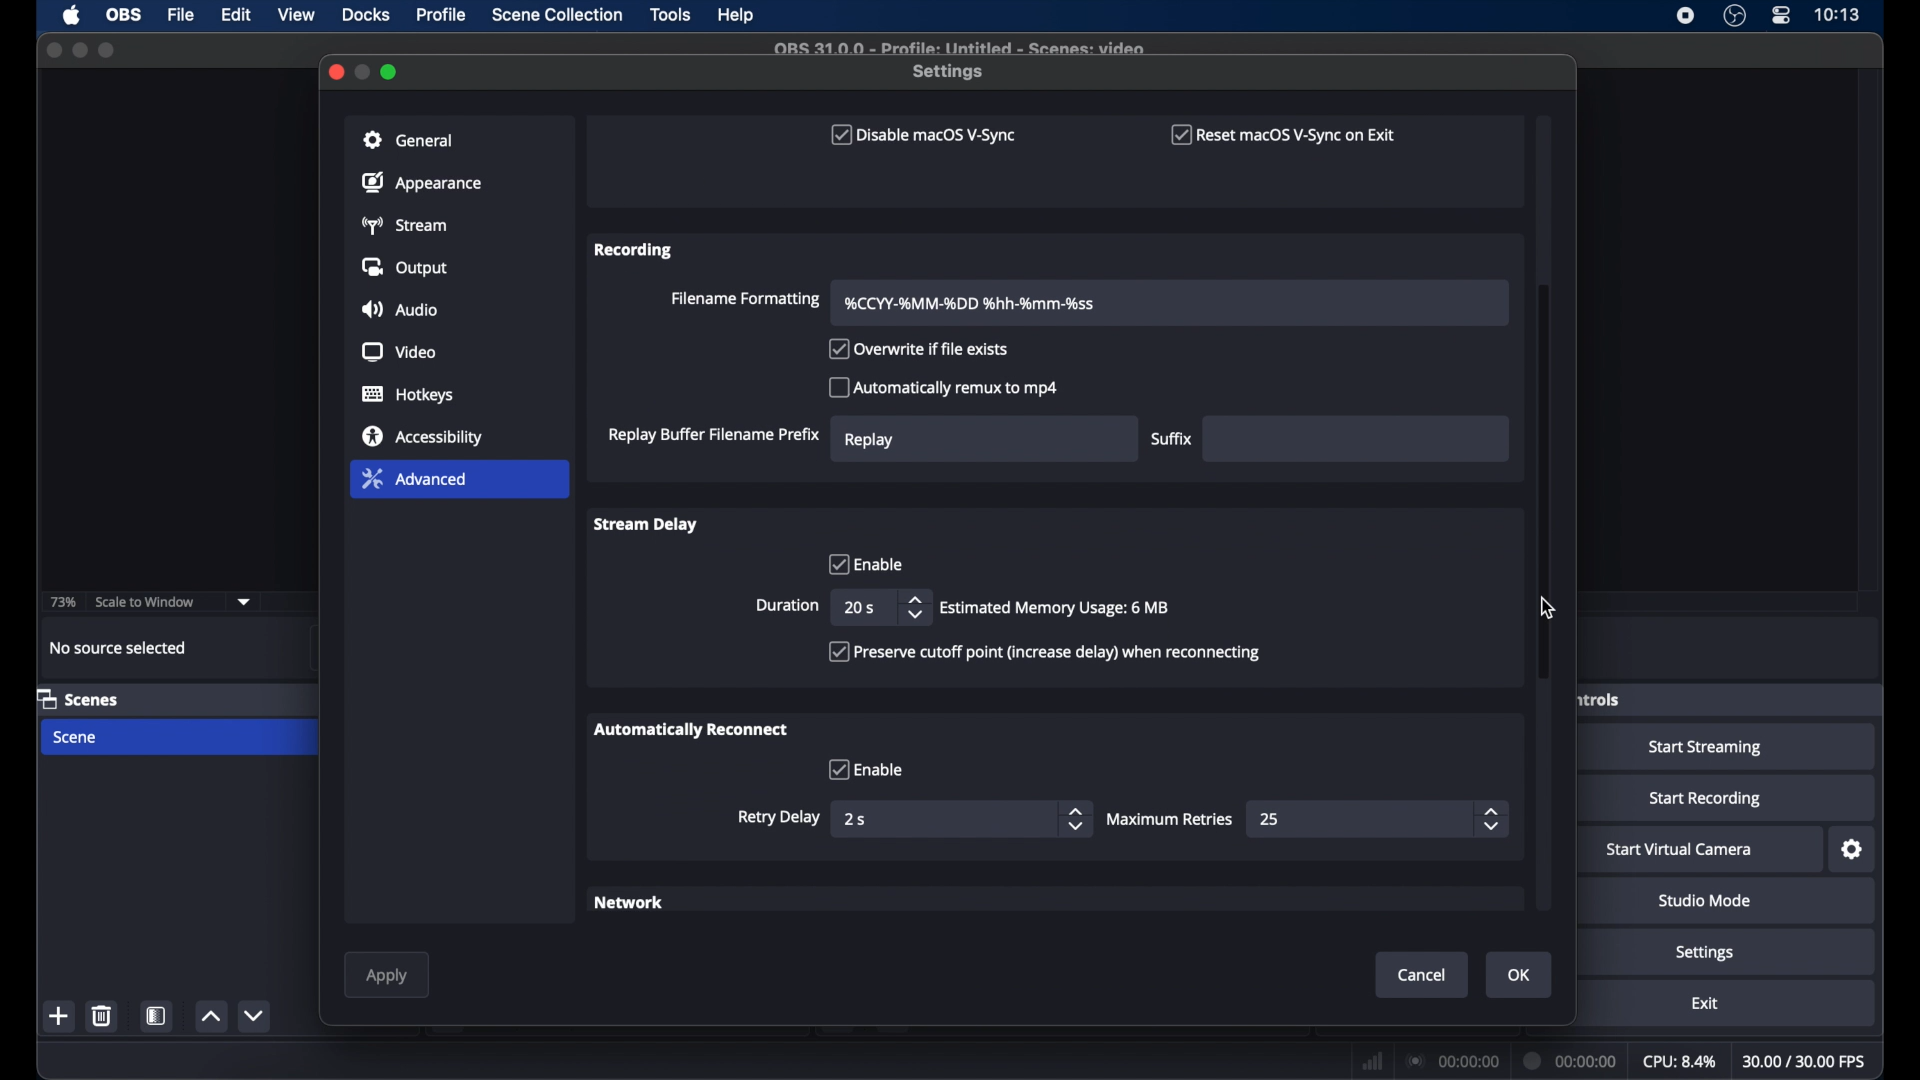  Describe the element at coordinates (1284, 134) in the screenshot. I see `reset macOS V-sync on exit` at that location.